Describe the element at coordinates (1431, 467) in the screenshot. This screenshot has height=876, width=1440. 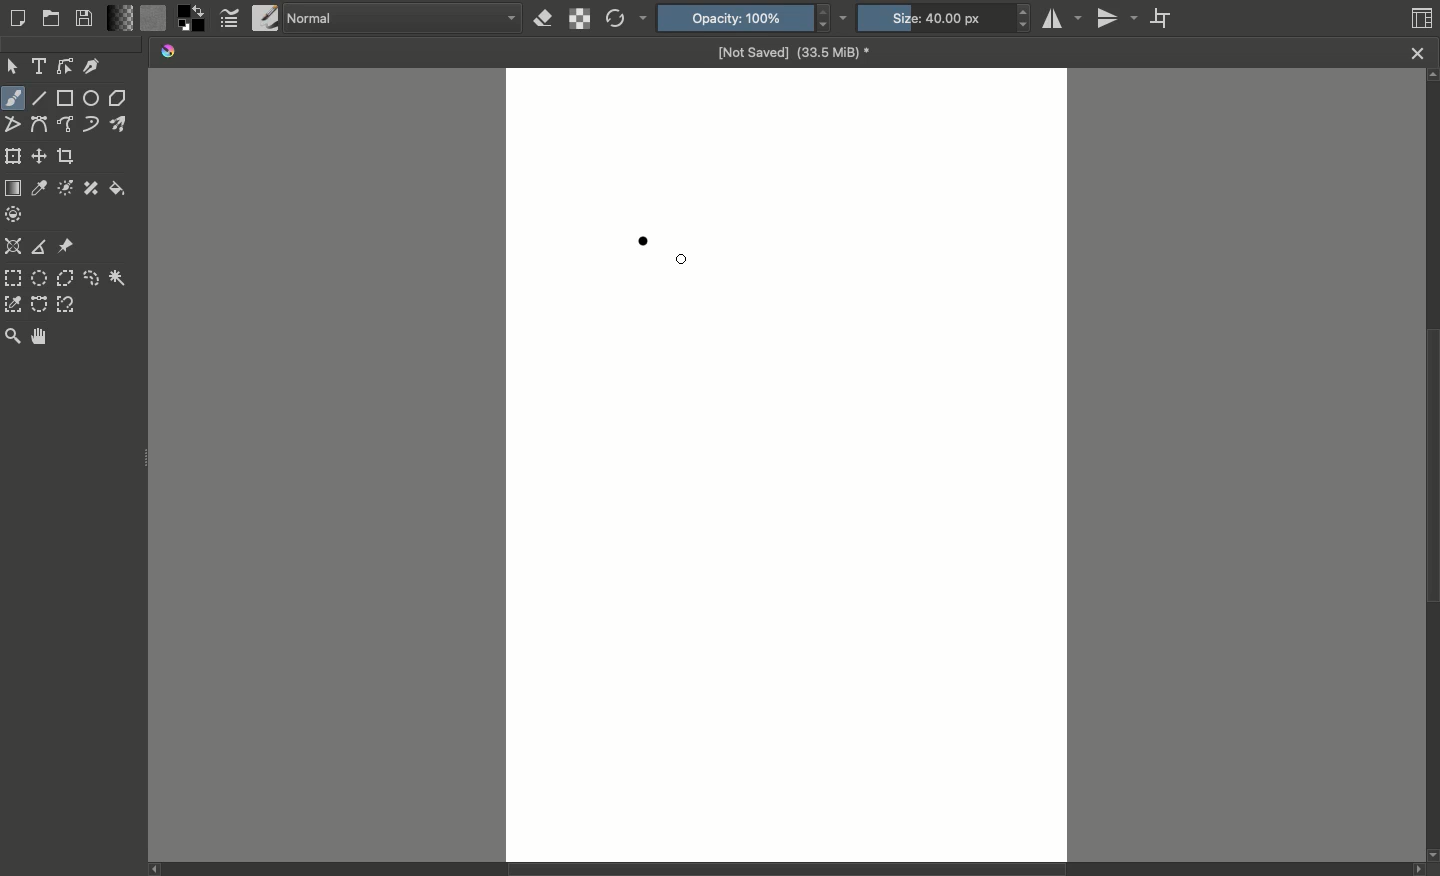
I see `Scroll bar` at that location.